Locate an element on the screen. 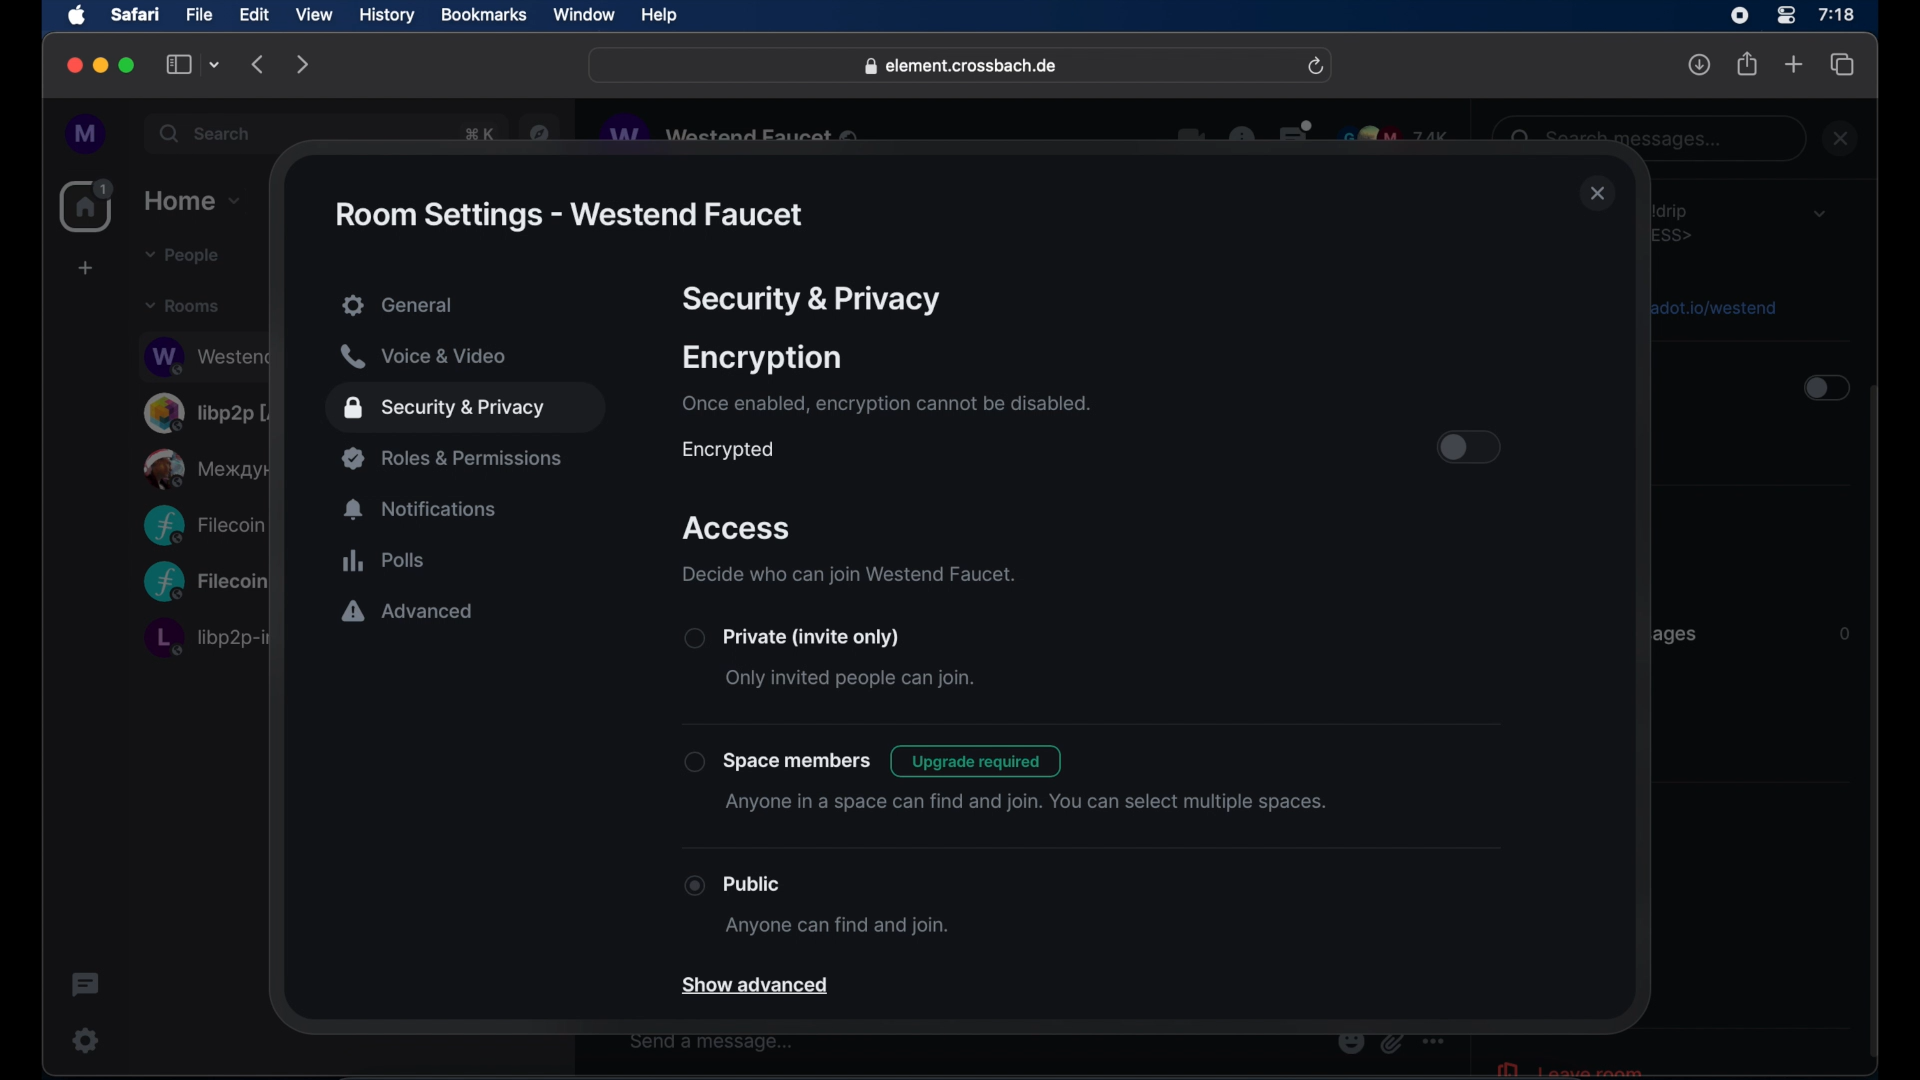 Image resolution: width=1920 pixels, height=1080 pixels. voice and video is located at coordinates (423, 357).